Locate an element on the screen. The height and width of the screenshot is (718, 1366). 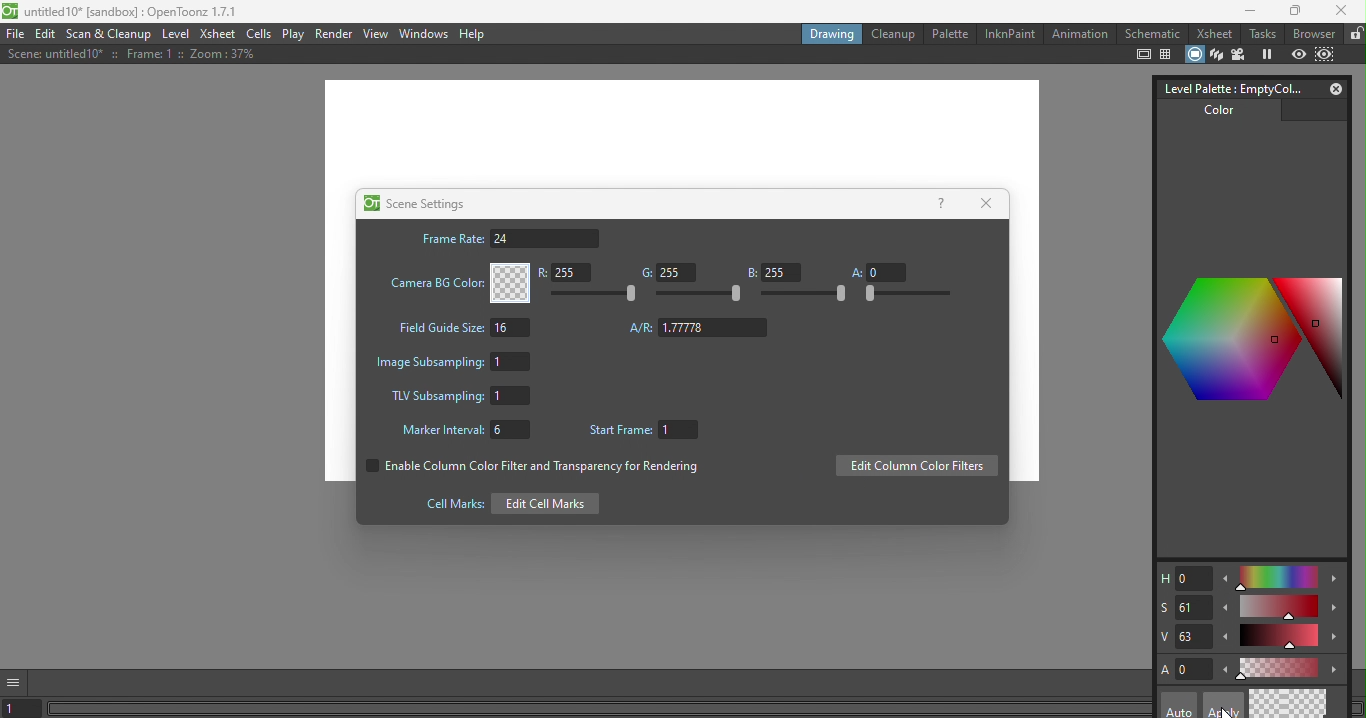
Start Frame is located at coordinates (648, 431).